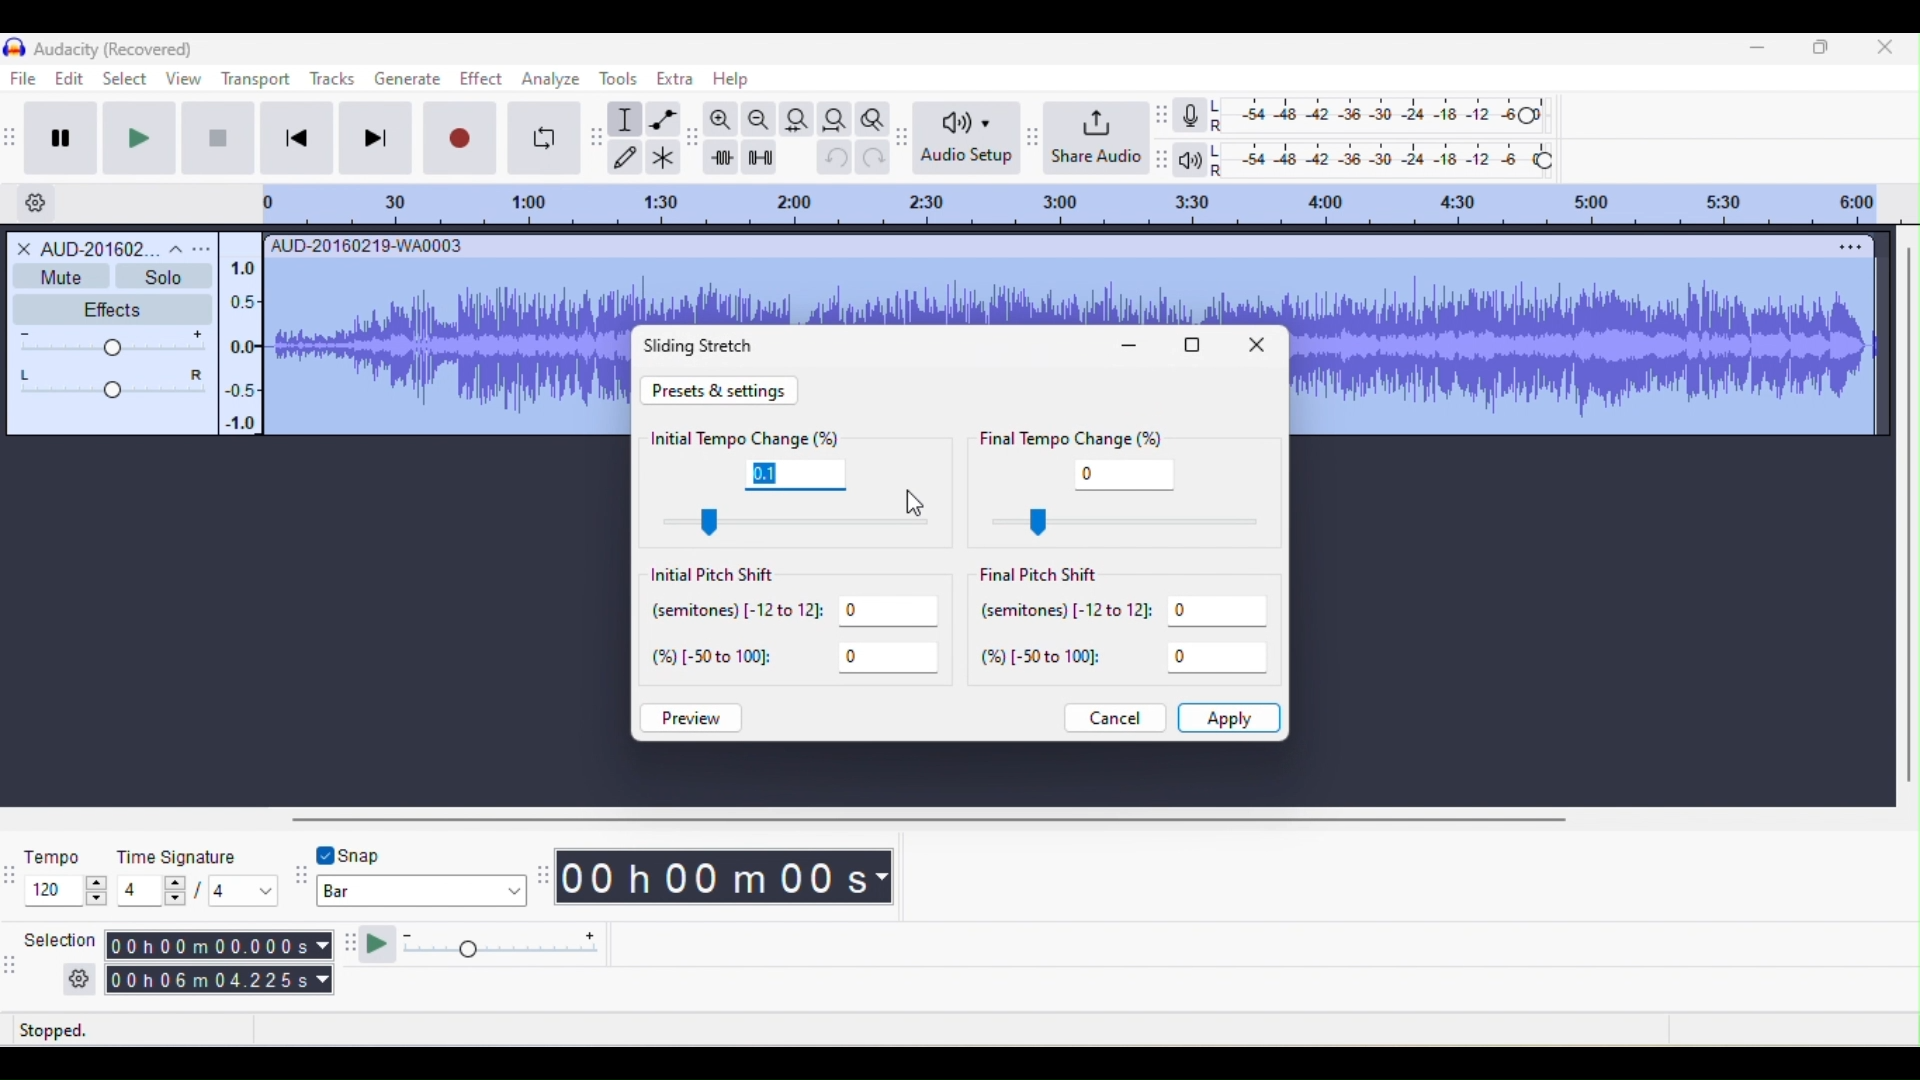  What do you see at coordinates (708, 346) in the screenshot?
I see `sliding stretch` at bounding box center [708, 346].